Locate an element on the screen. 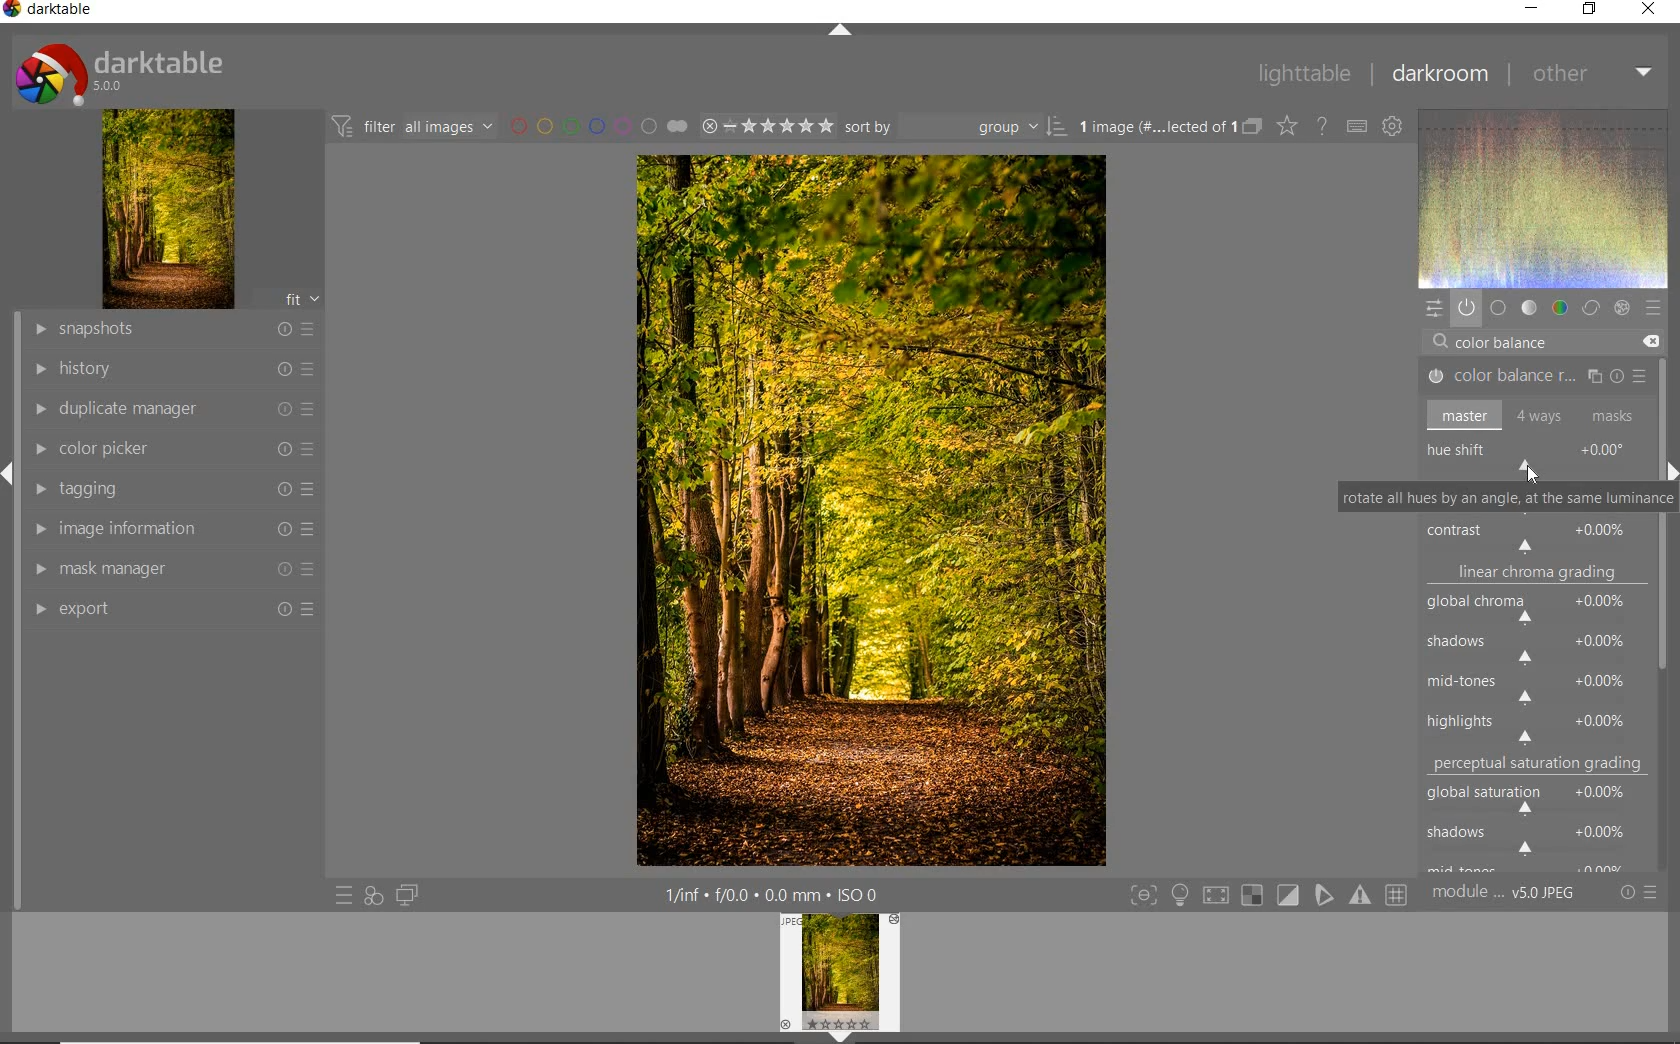 The width and height of the screenshot is (1680, 1044). sort is located at coordinates (955, 127).